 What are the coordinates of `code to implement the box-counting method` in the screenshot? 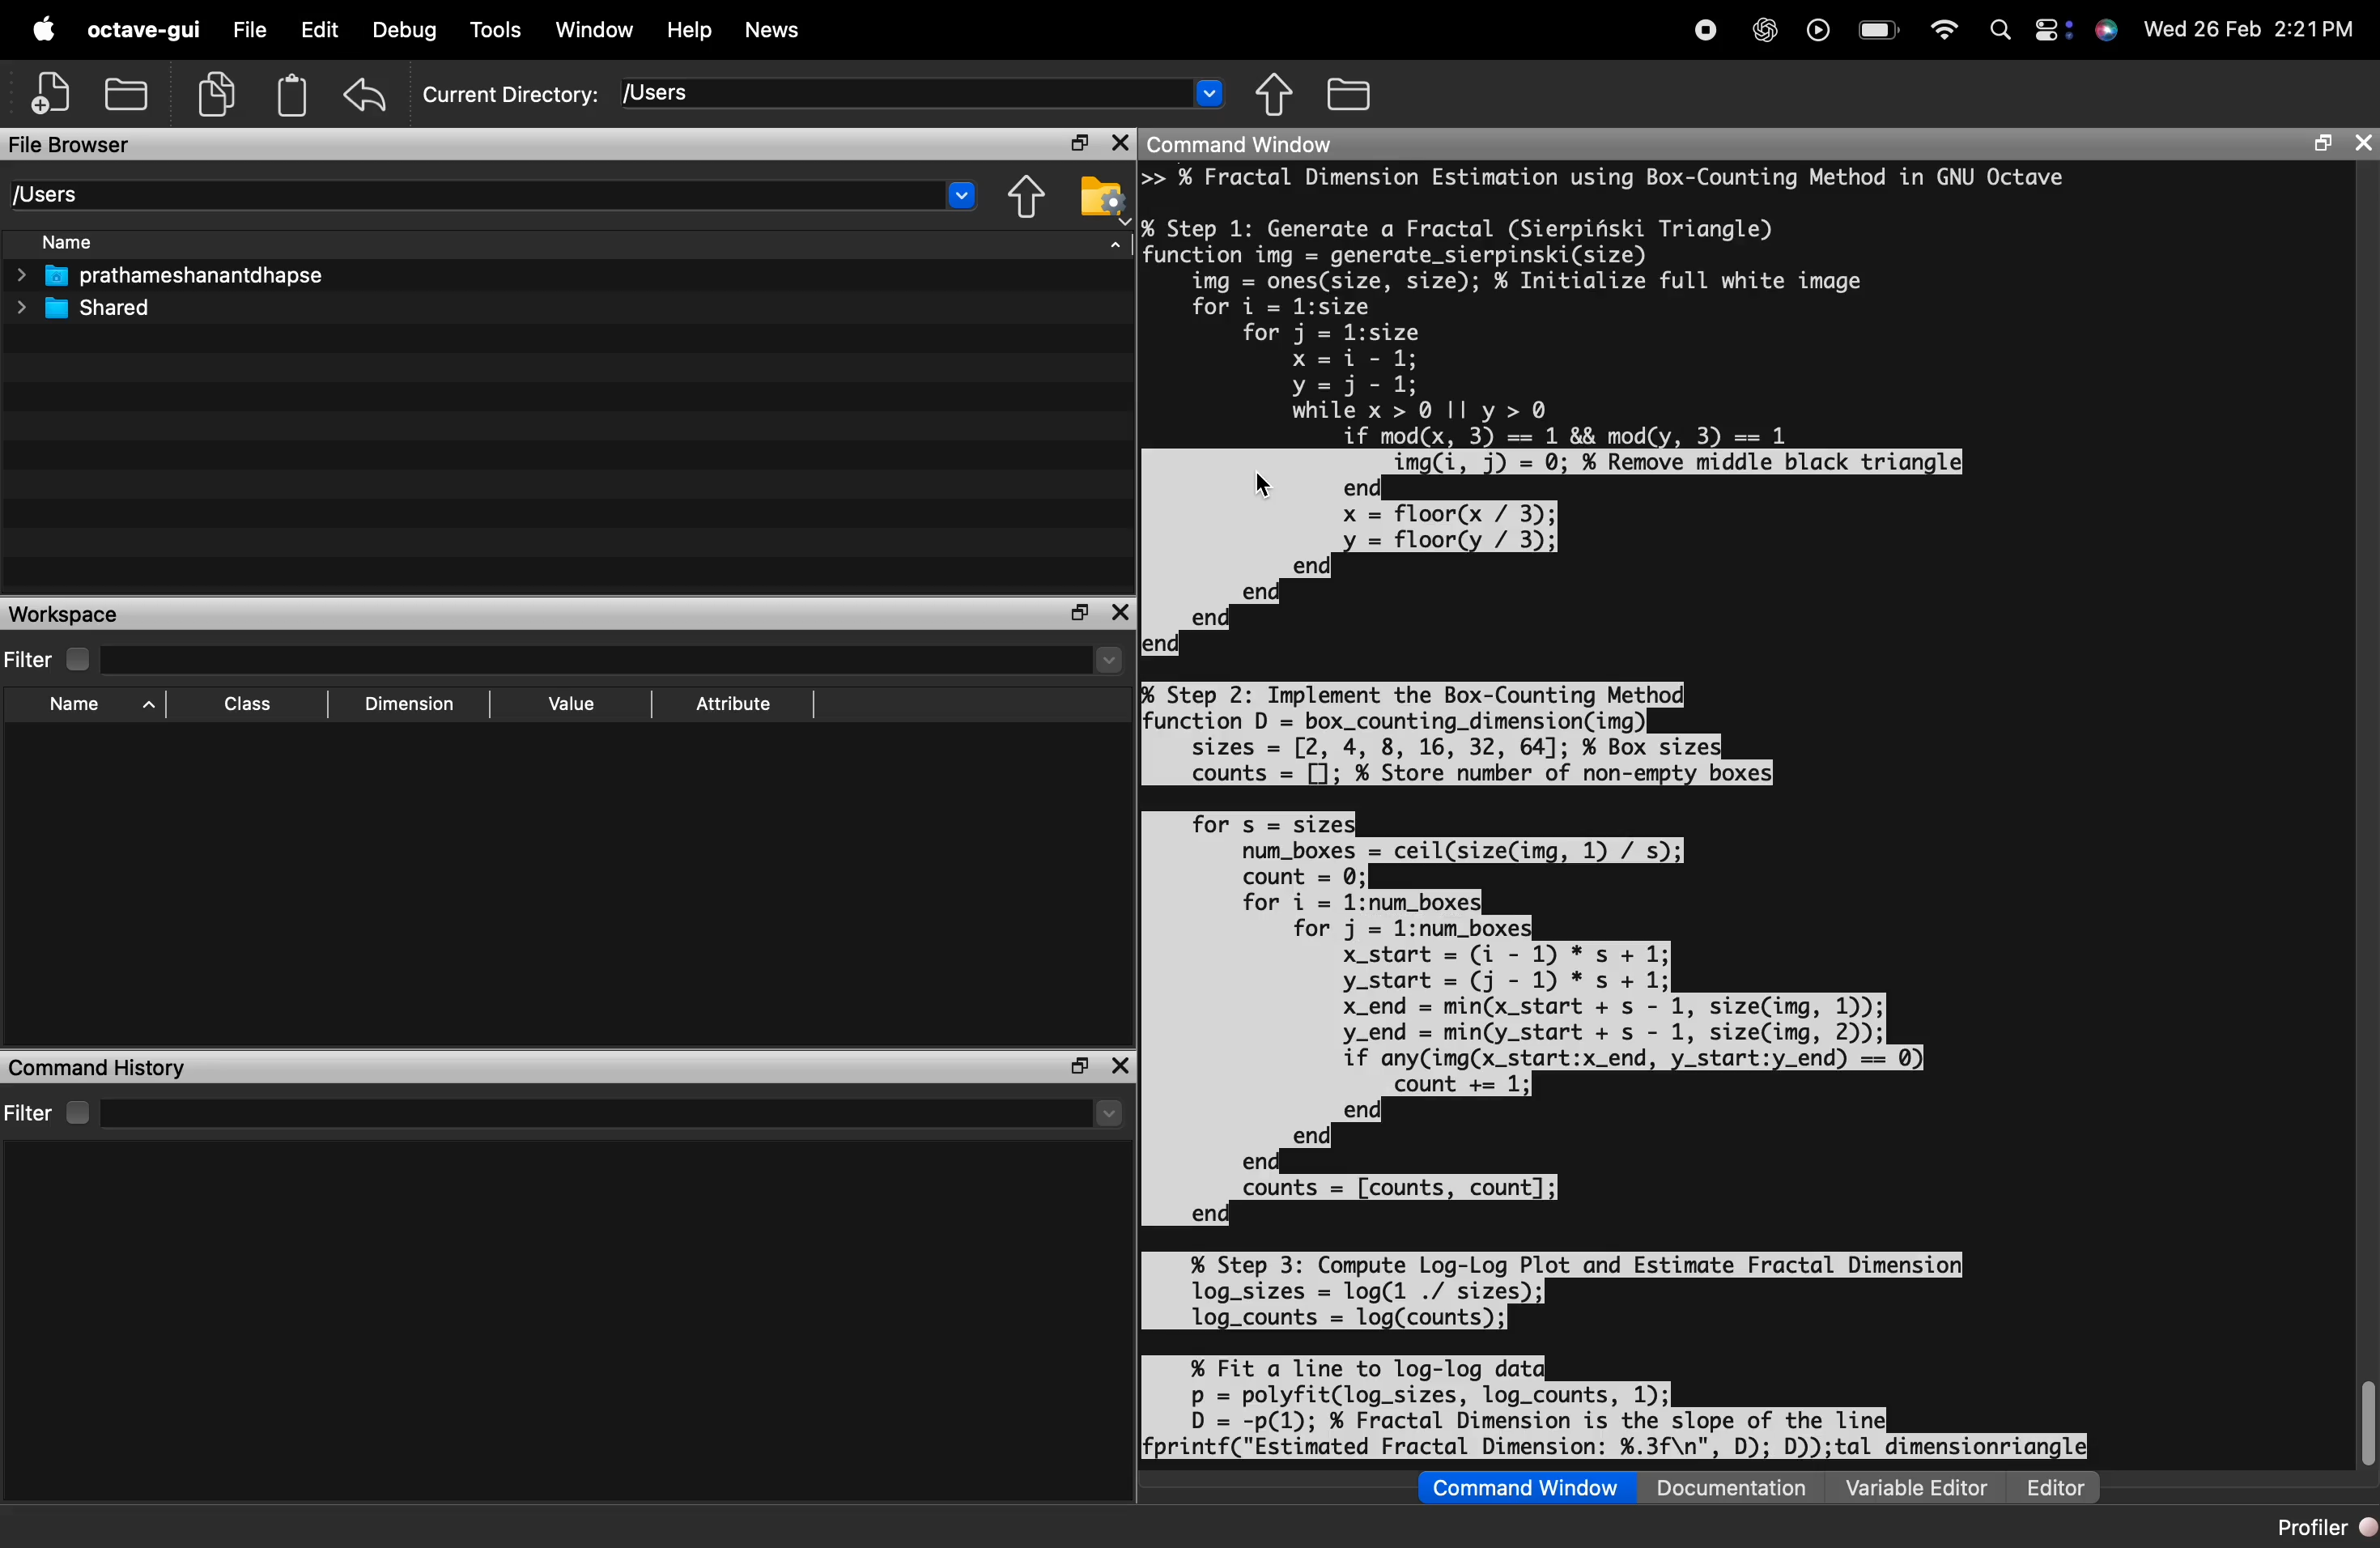 It's located at (1604, 954).